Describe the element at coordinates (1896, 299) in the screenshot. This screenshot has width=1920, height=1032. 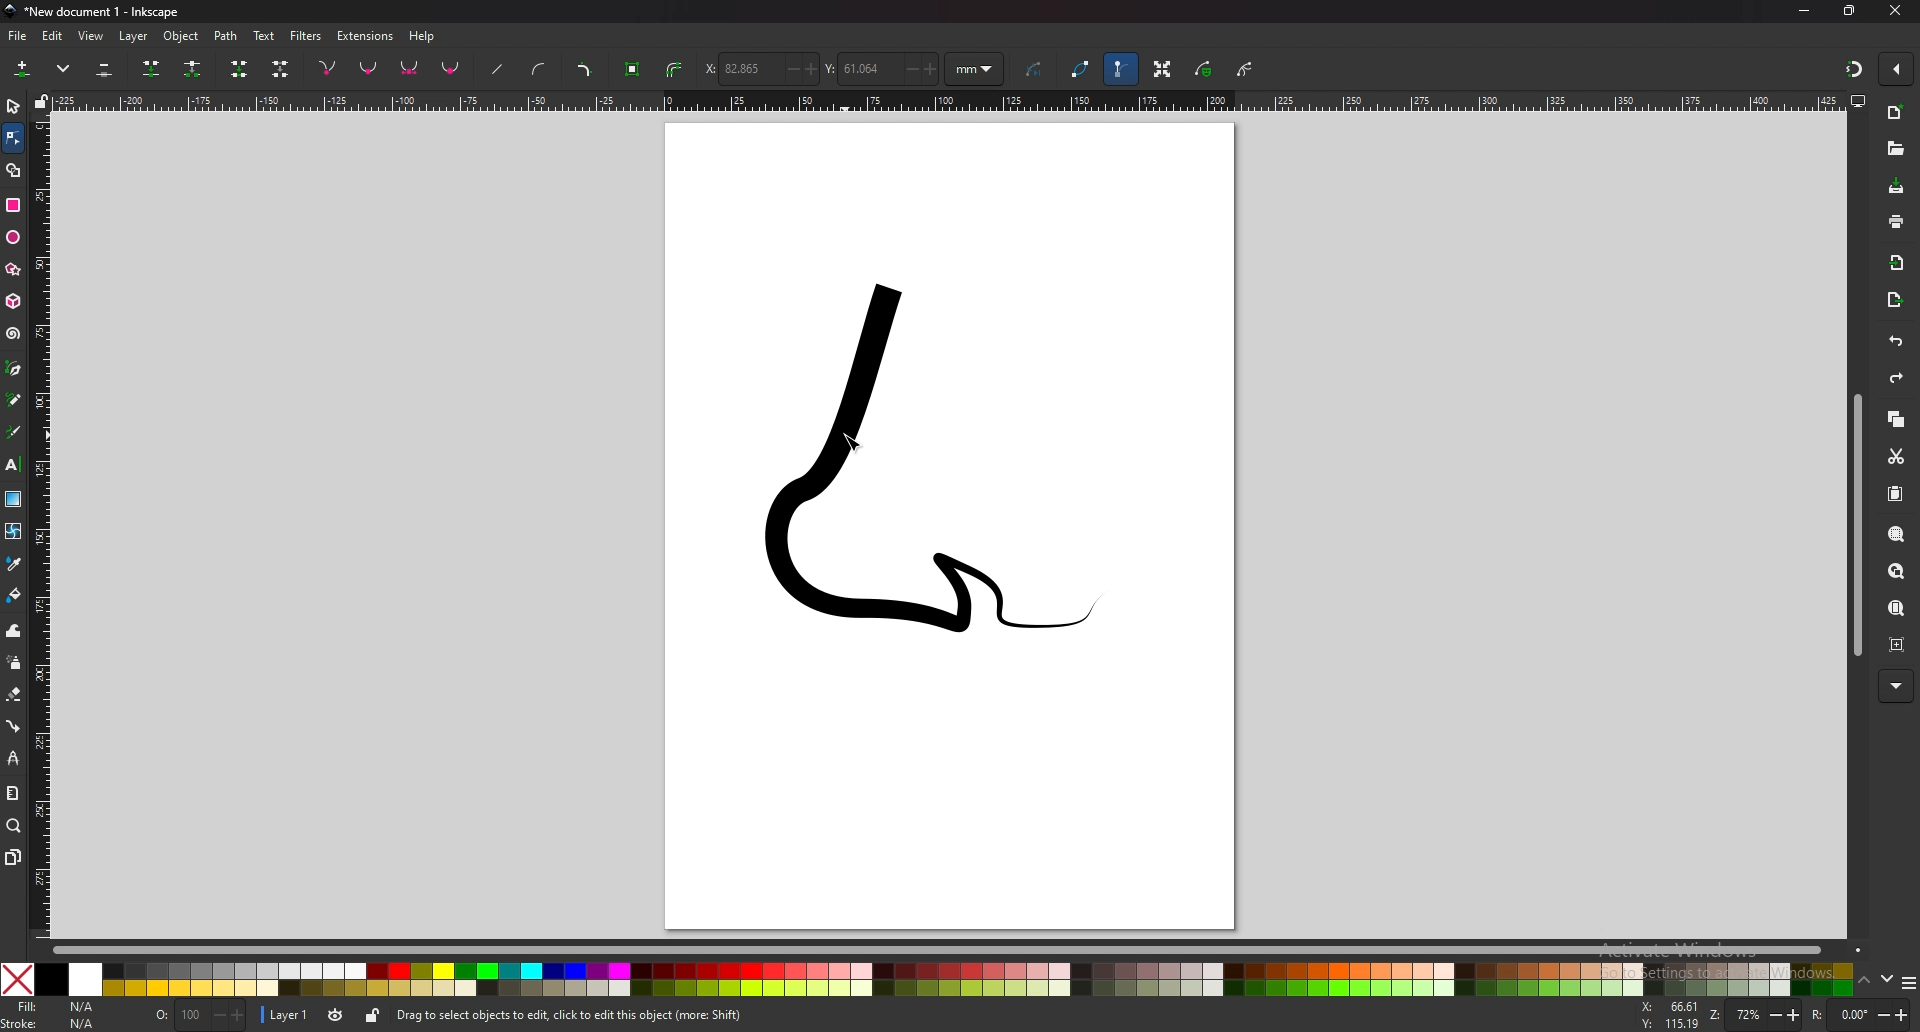
I see `export` at that location.